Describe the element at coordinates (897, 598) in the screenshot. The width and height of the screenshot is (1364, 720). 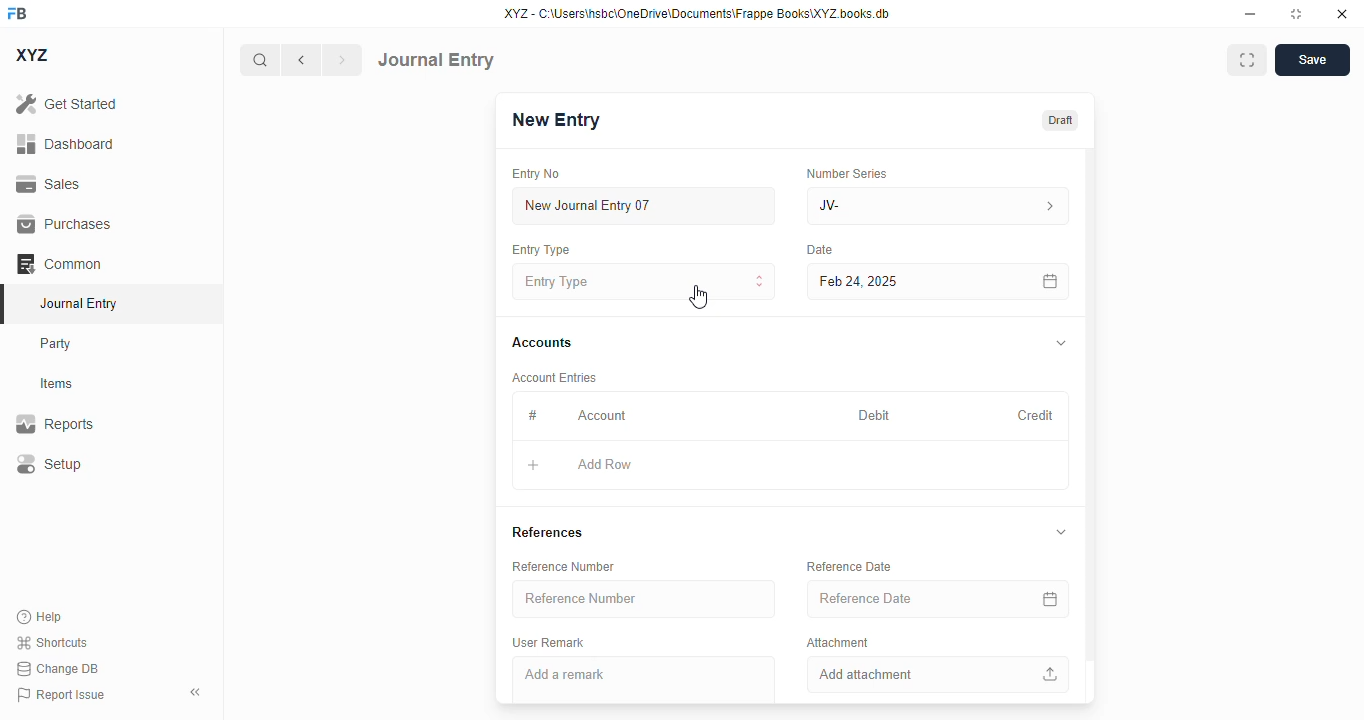
I see `reference date` at that location.